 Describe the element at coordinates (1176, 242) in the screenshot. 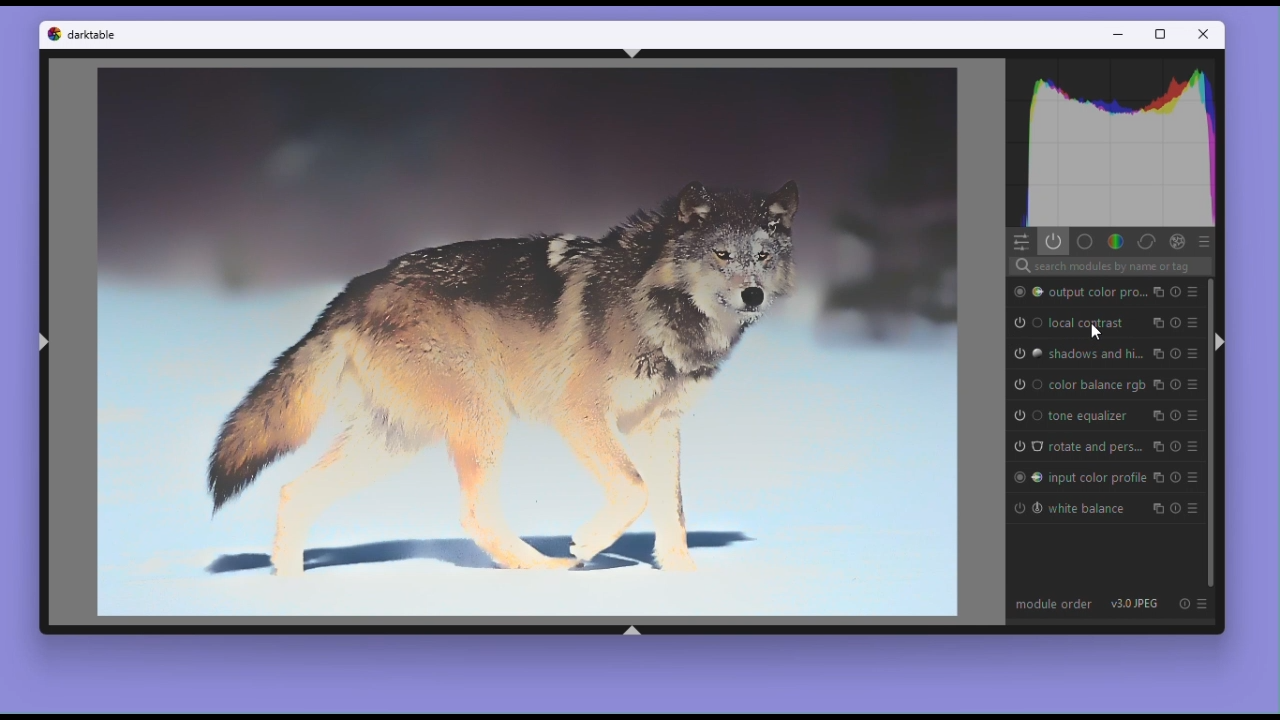

I see `Effect` at that location.